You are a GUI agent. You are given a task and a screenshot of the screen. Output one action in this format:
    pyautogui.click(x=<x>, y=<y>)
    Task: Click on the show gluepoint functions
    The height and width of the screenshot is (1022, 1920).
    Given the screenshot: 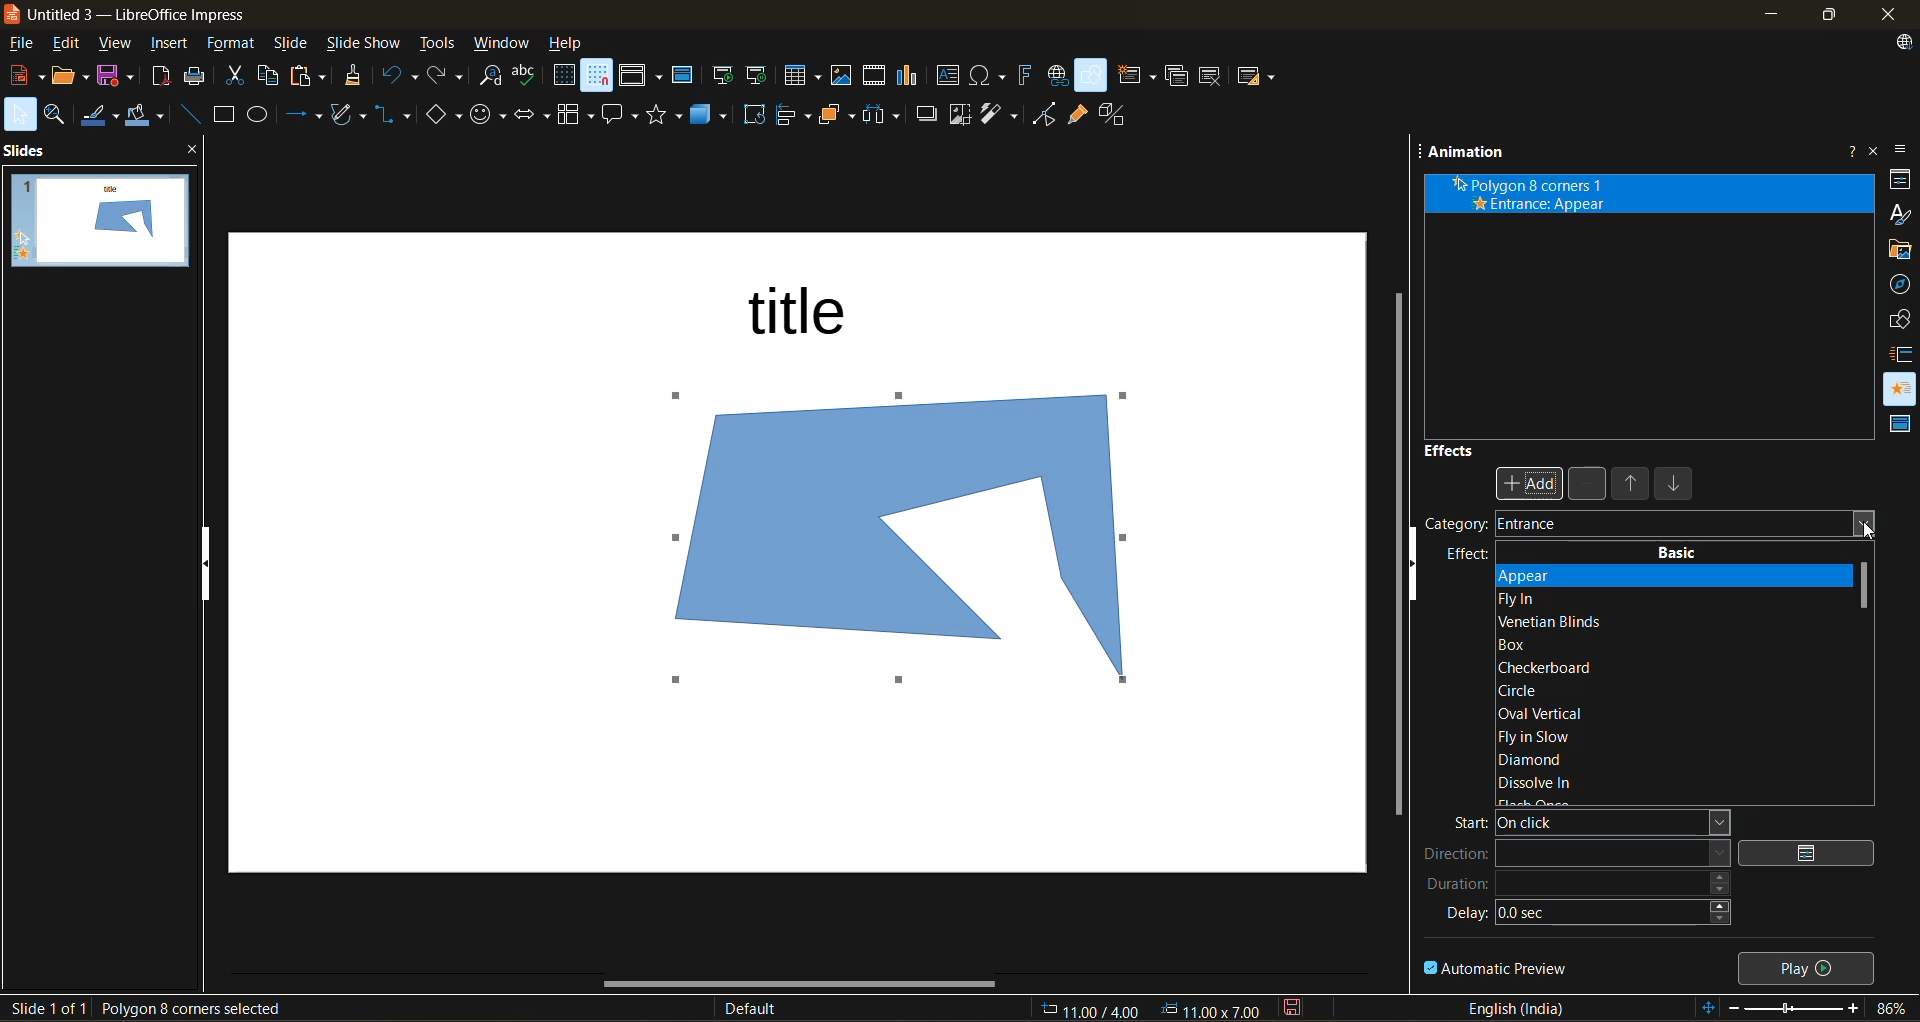 What is the action you would take?
    pyautogui.click(x=1077, y=115)
    